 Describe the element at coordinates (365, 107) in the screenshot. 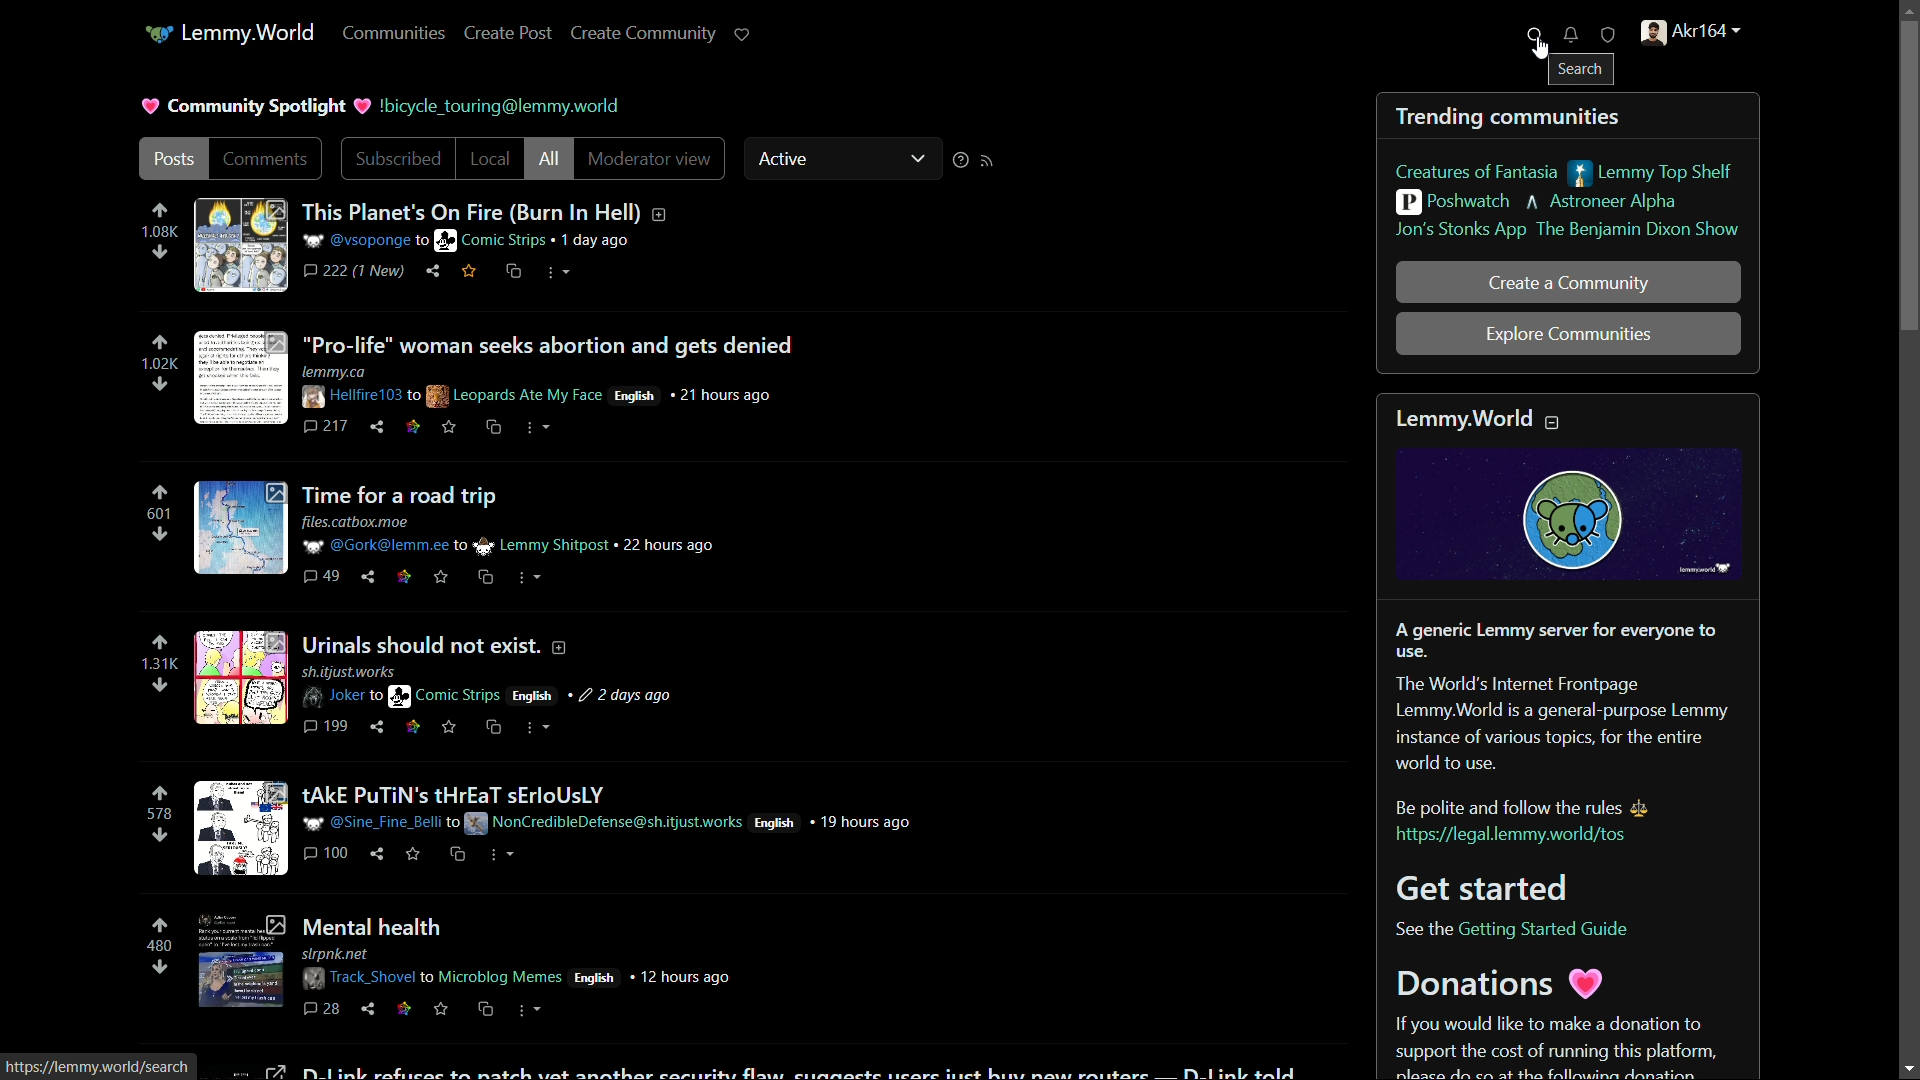

I see `heart symbol` at that location.